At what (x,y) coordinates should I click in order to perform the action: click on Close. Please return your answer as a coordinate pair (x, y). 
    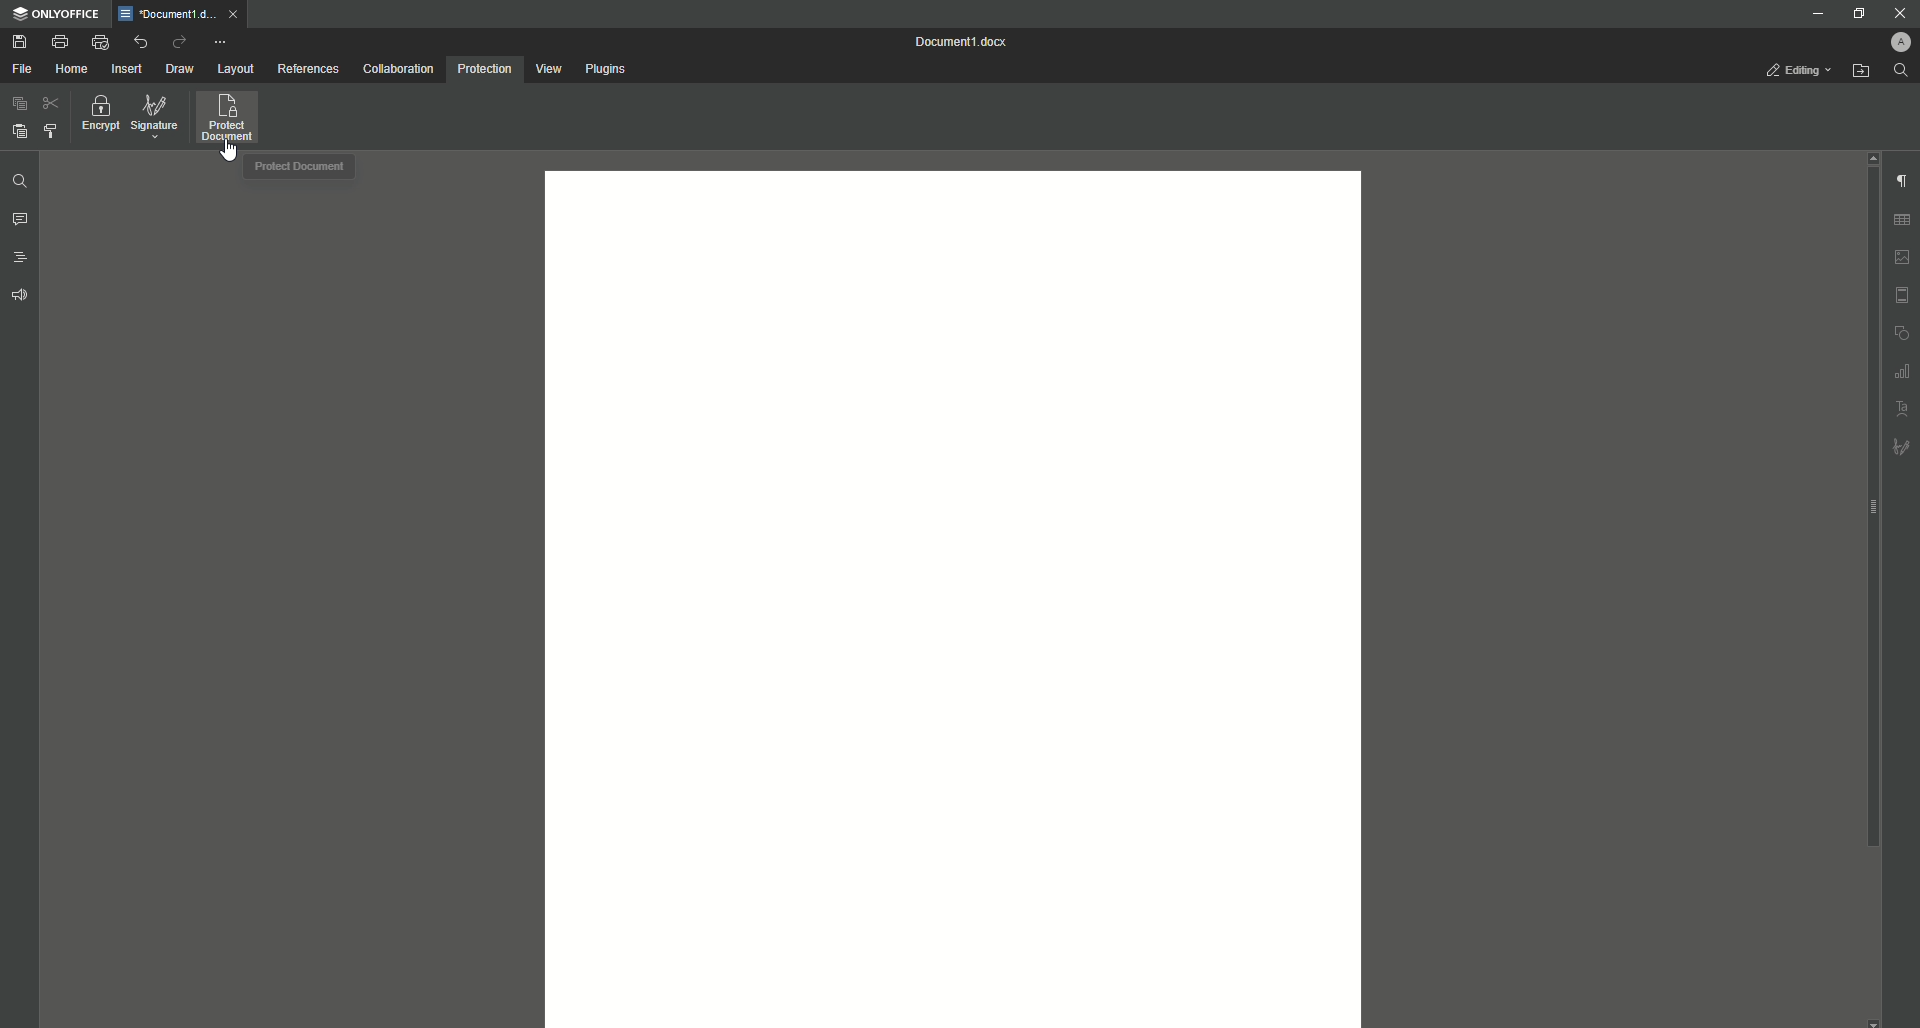
    Looking at the image, I should click on (1897, 13).